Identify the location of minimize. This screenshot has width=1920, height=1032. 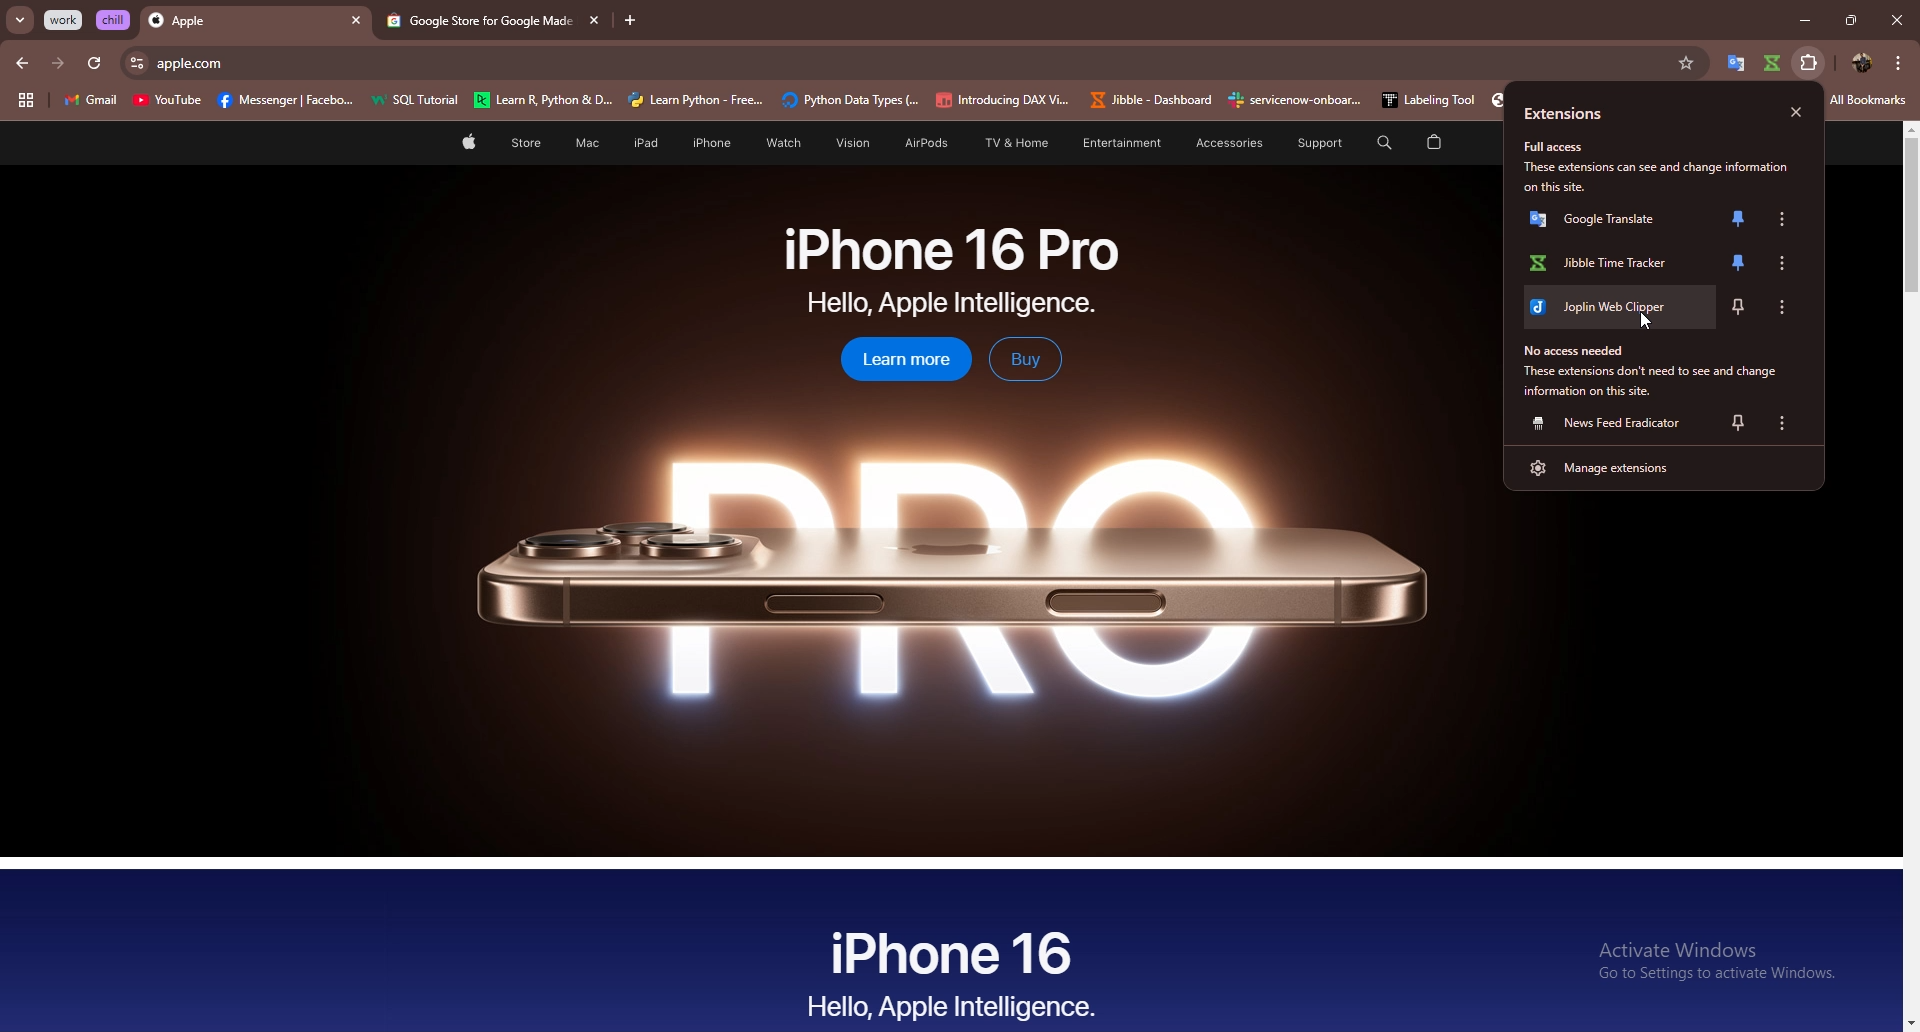
(1799, 21).